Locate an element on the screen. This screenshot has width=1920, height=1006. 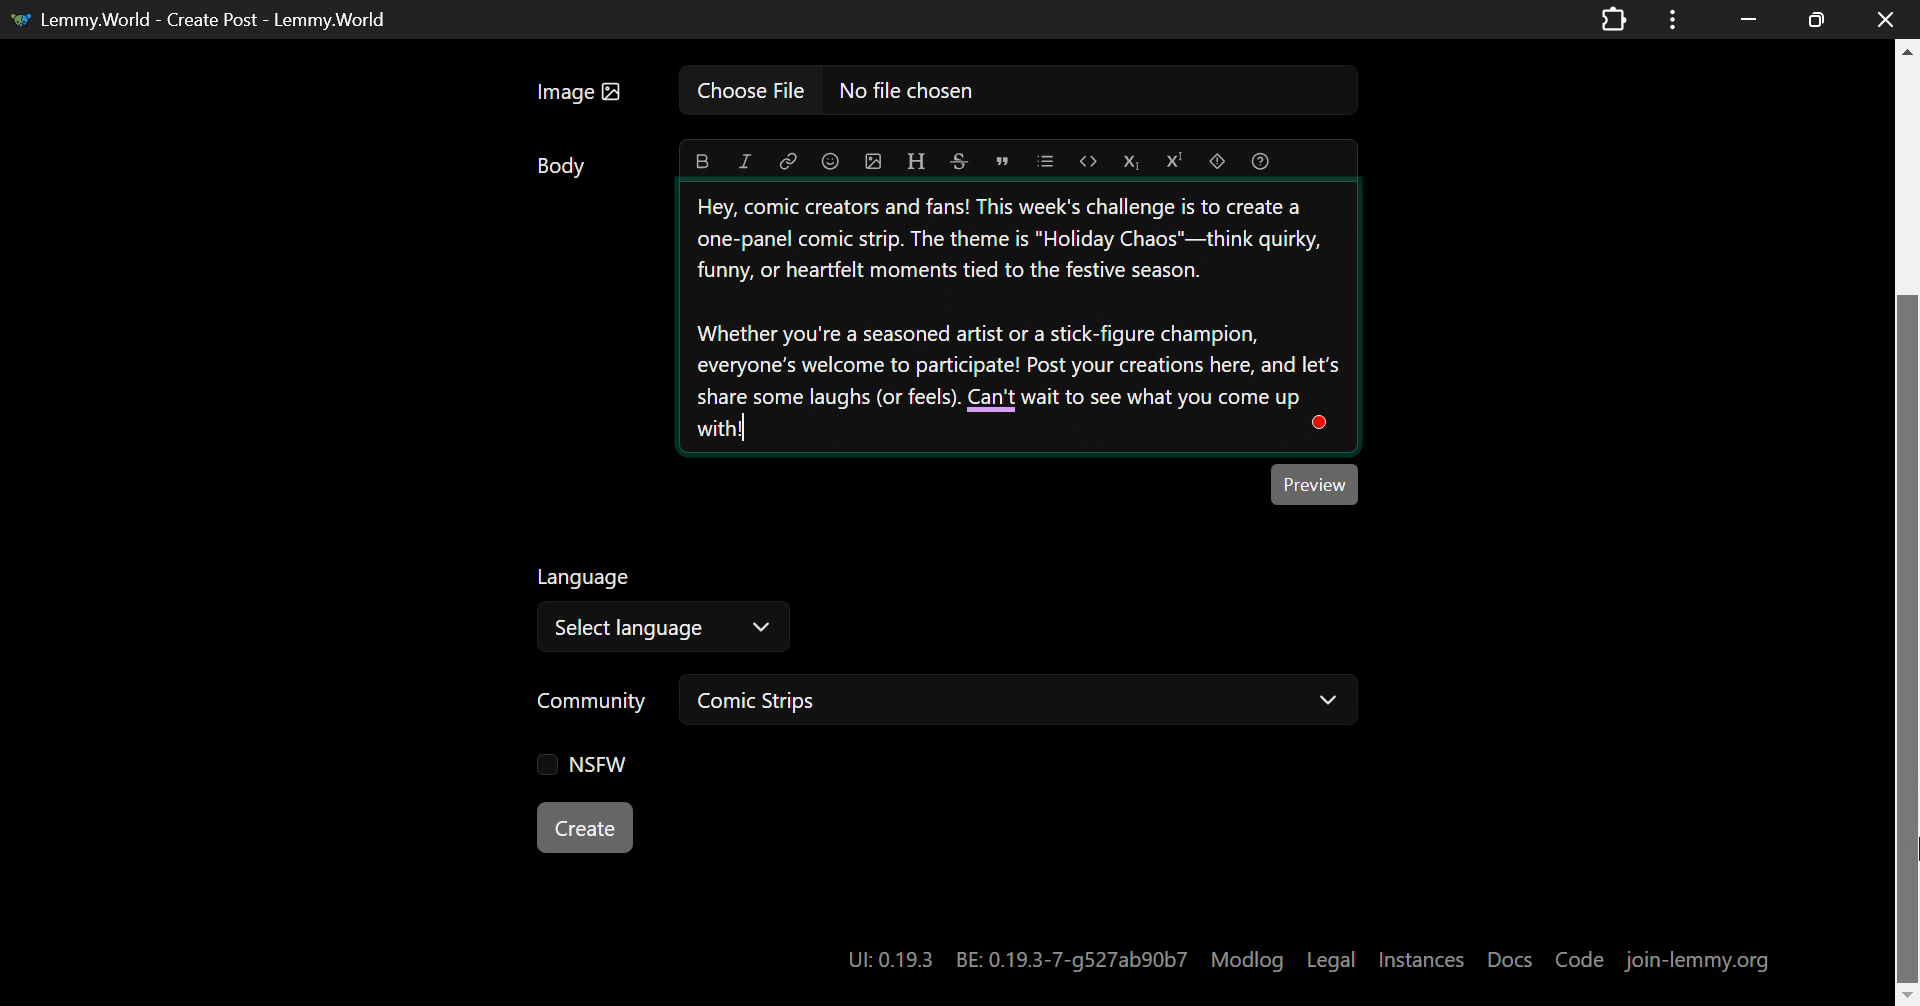
Legal is located at coordinates (1332, 961).